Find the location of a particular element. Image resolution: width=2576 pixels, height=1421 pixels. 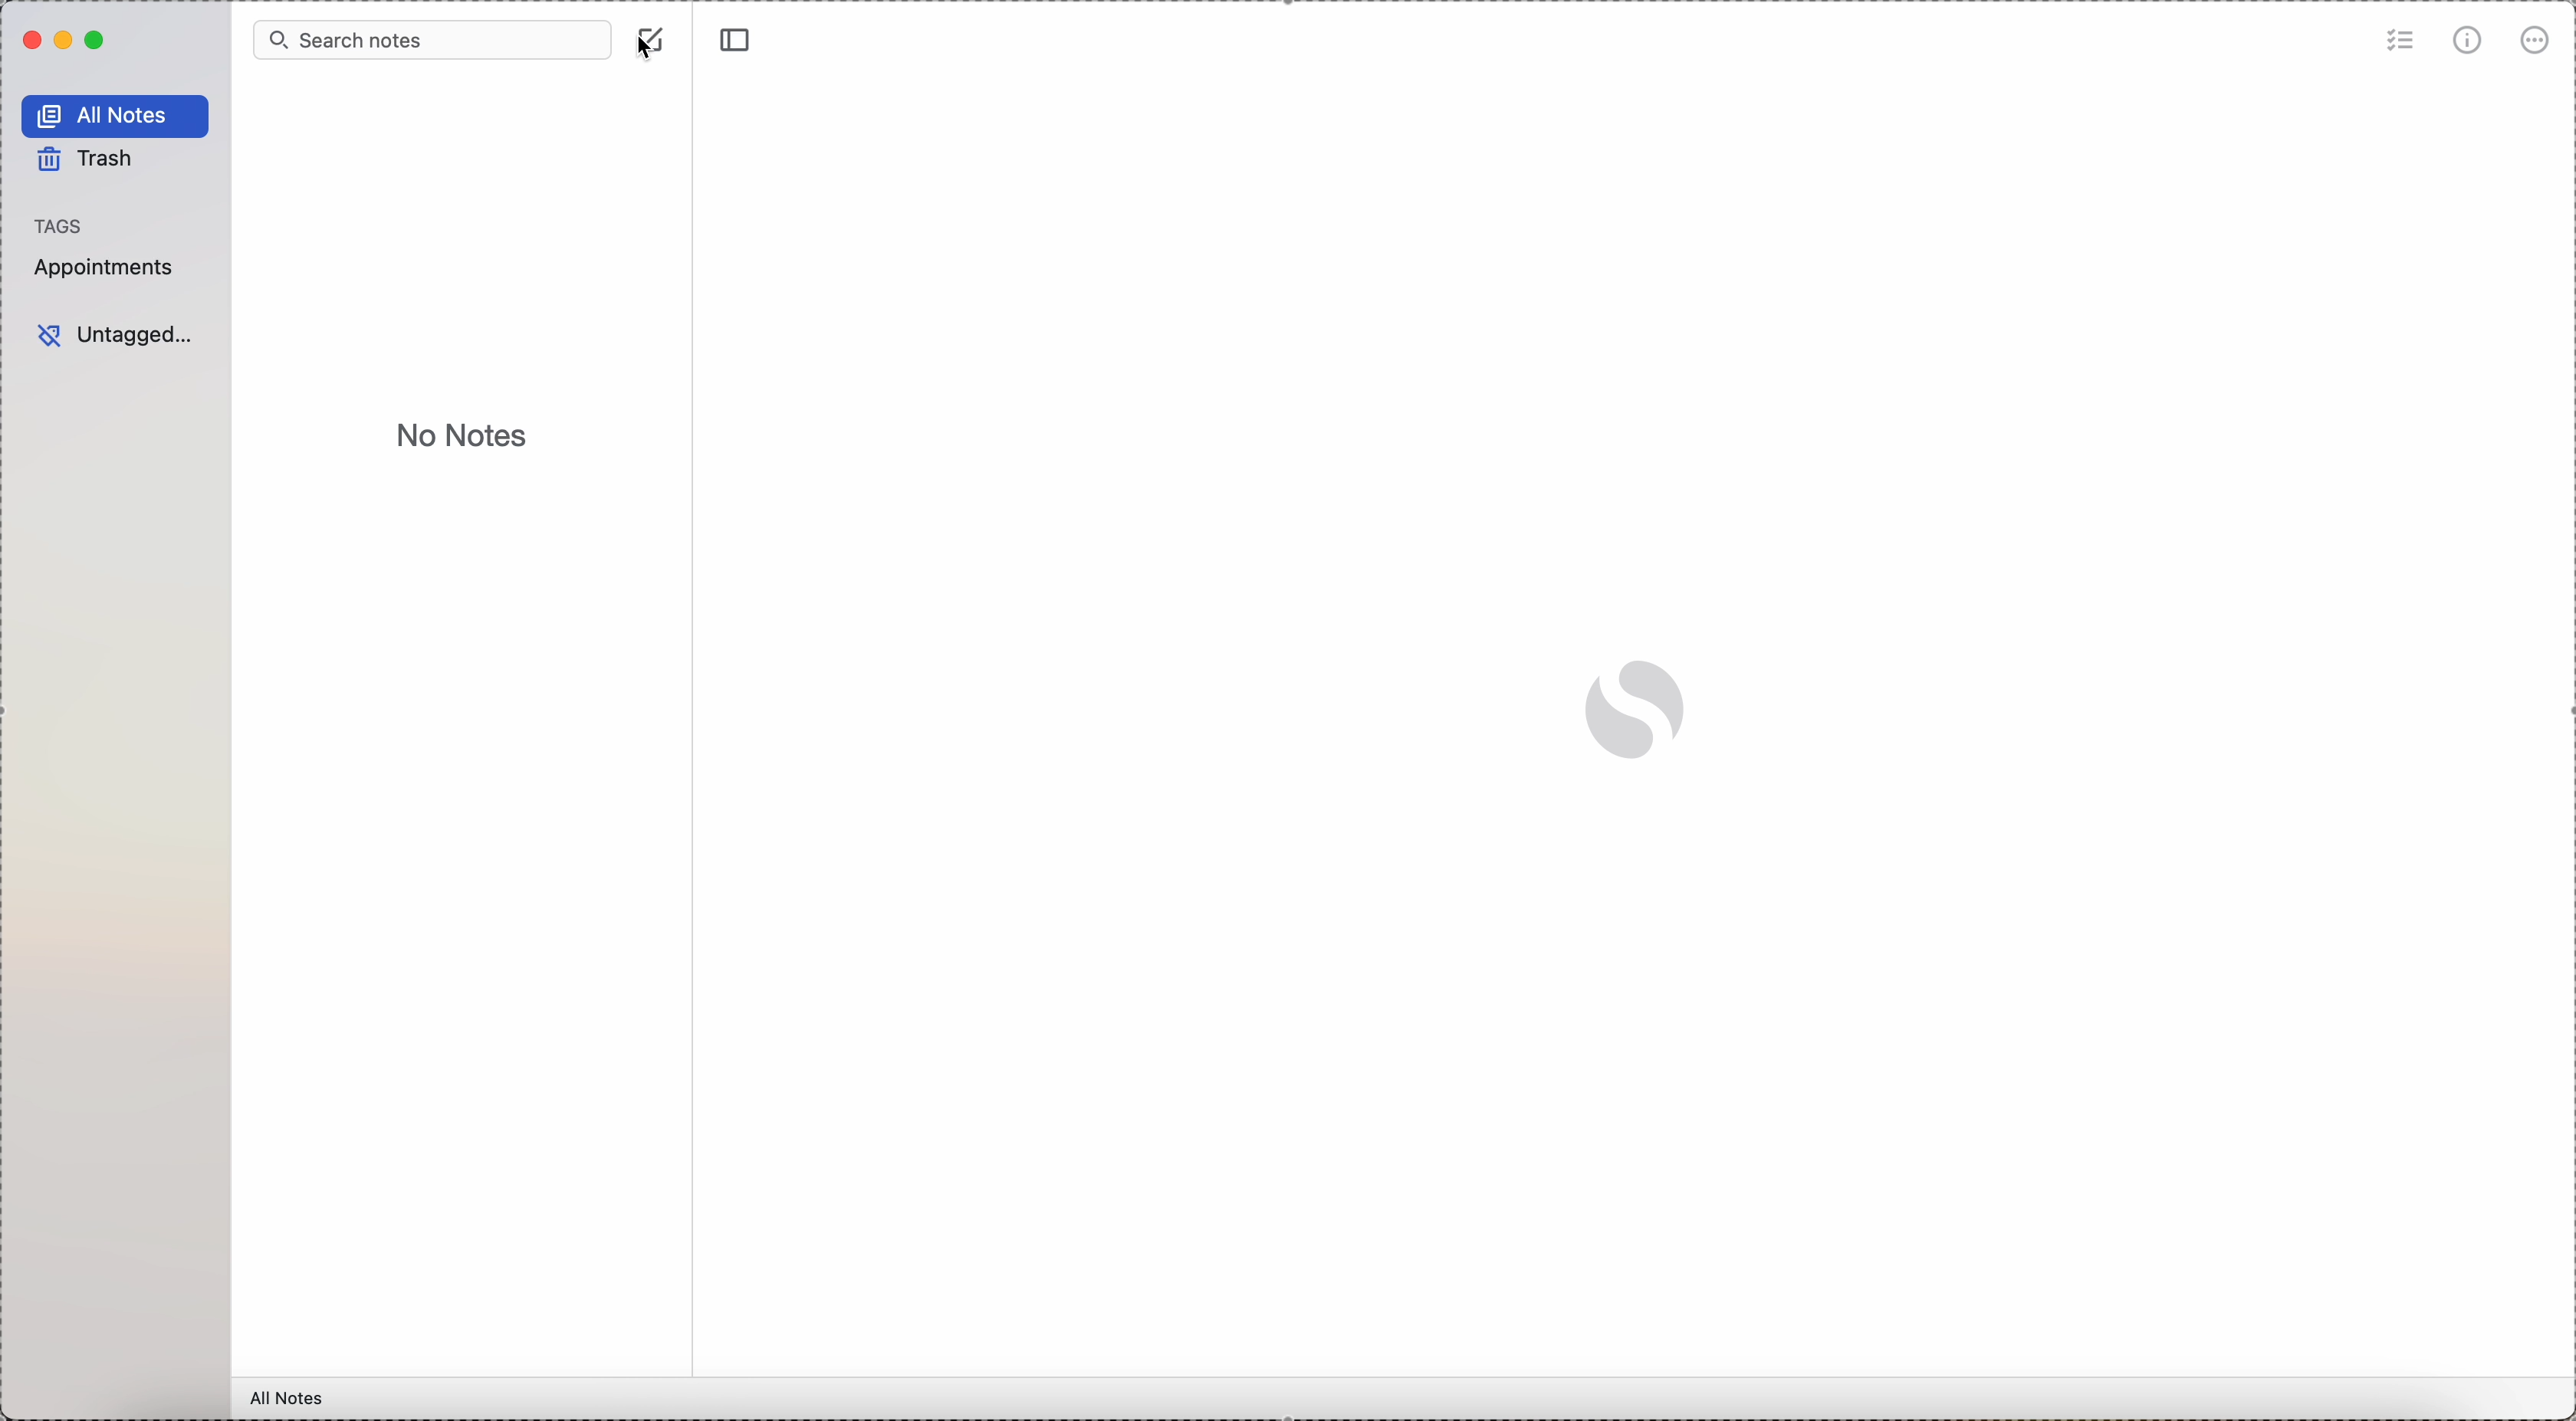

toggle sidebar is located at coordinates (738, 36).